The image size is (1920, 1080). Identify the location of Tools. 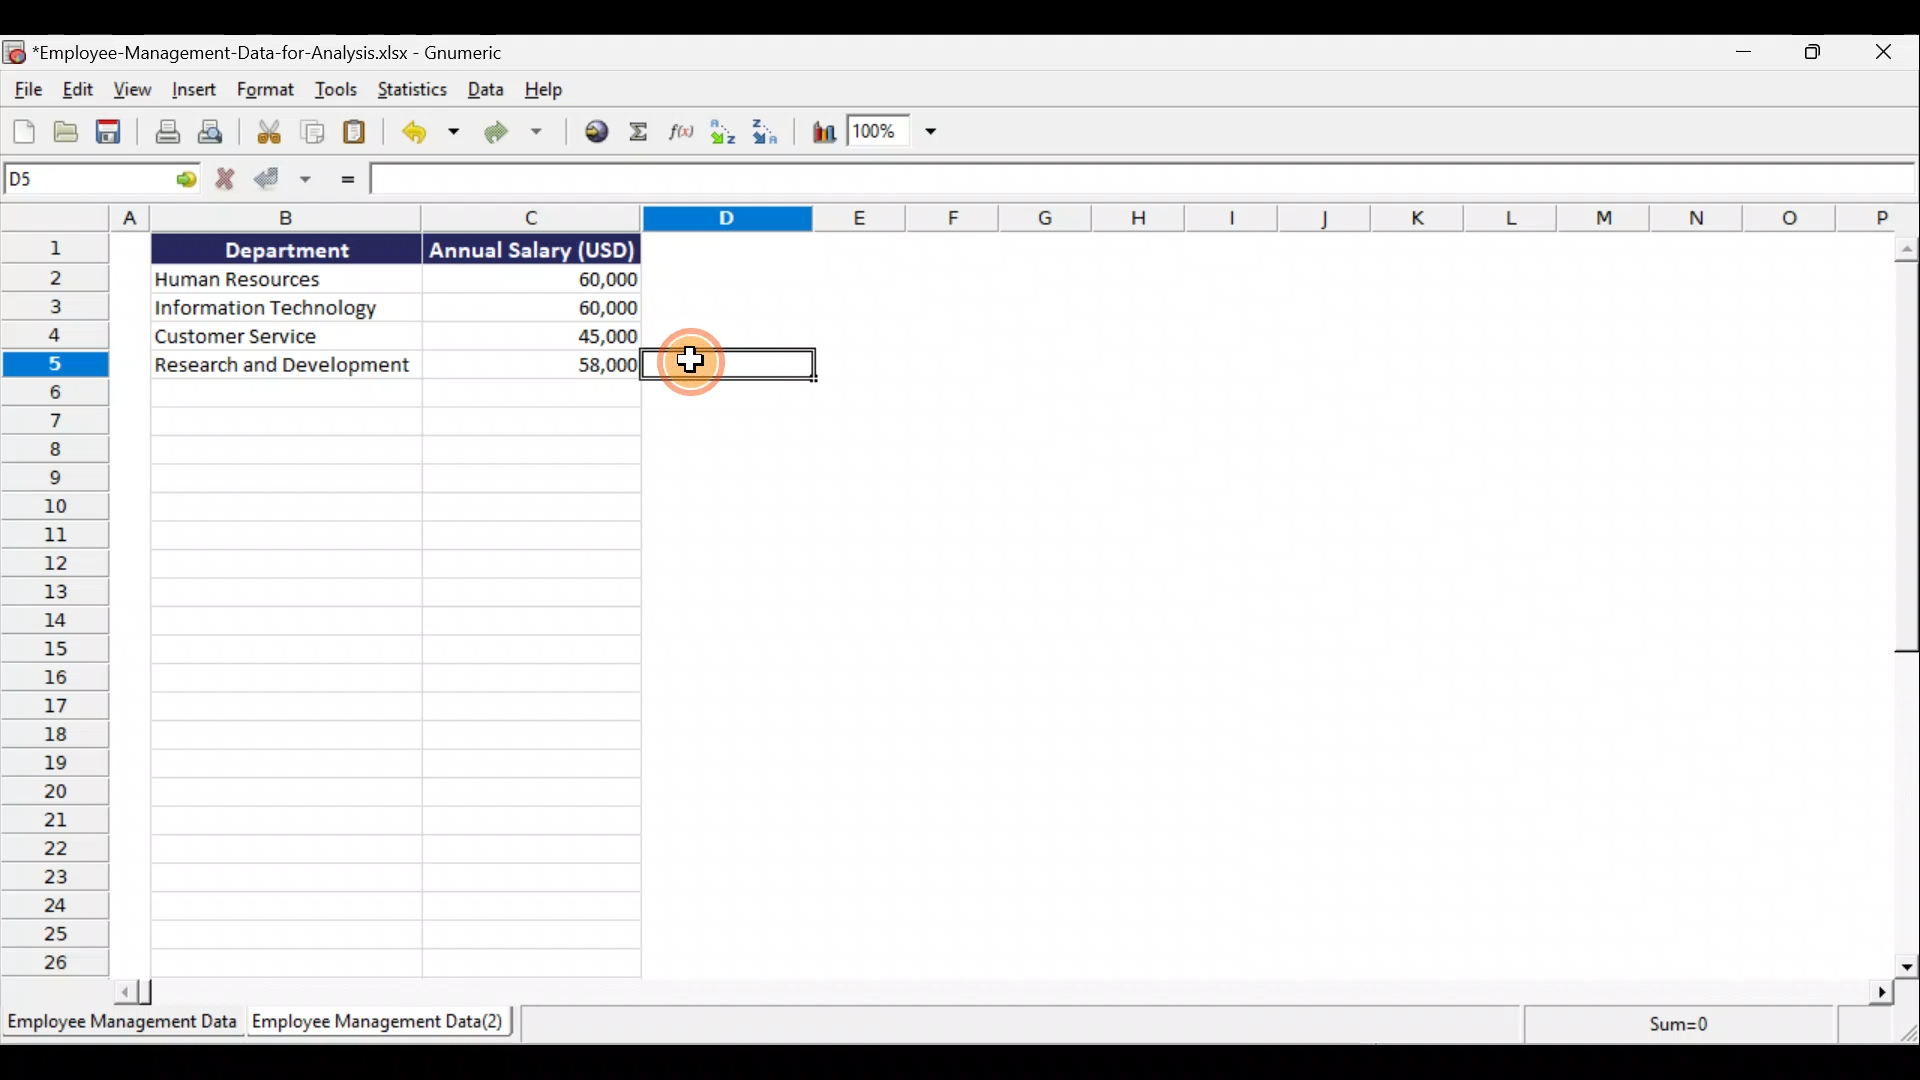
(339, 91).